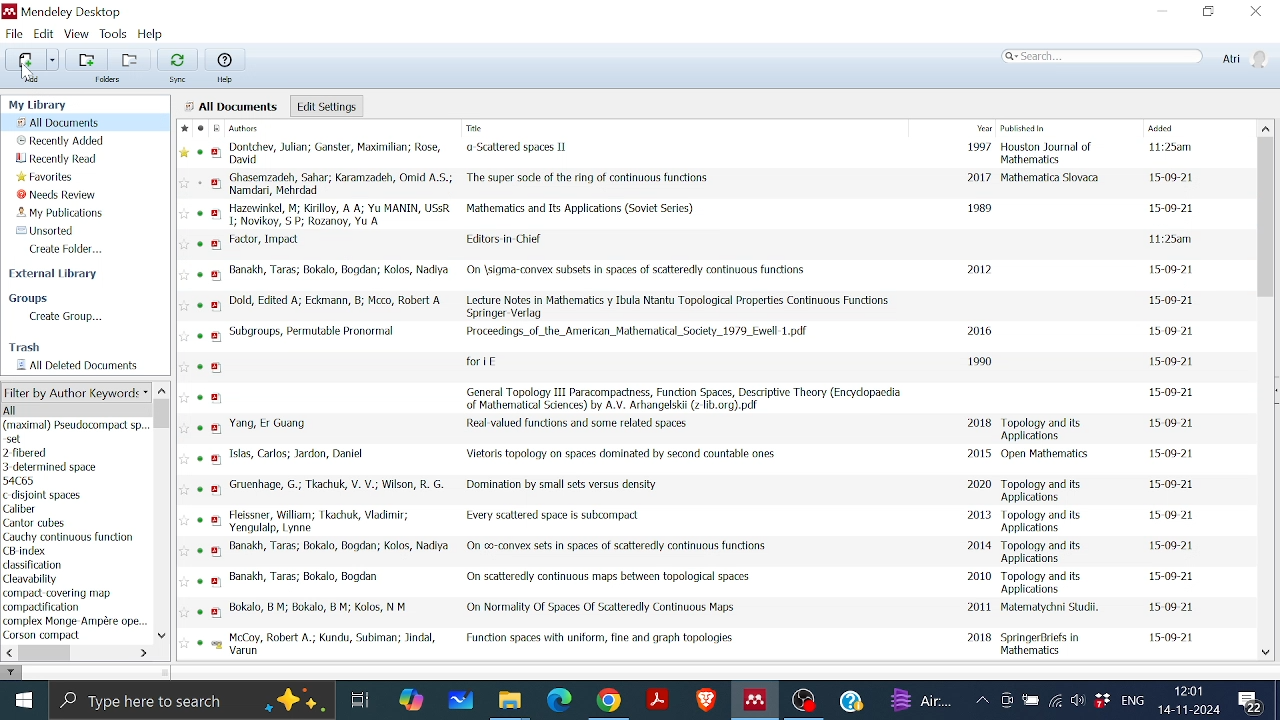  I want to click on daet, so click(1171, 607).